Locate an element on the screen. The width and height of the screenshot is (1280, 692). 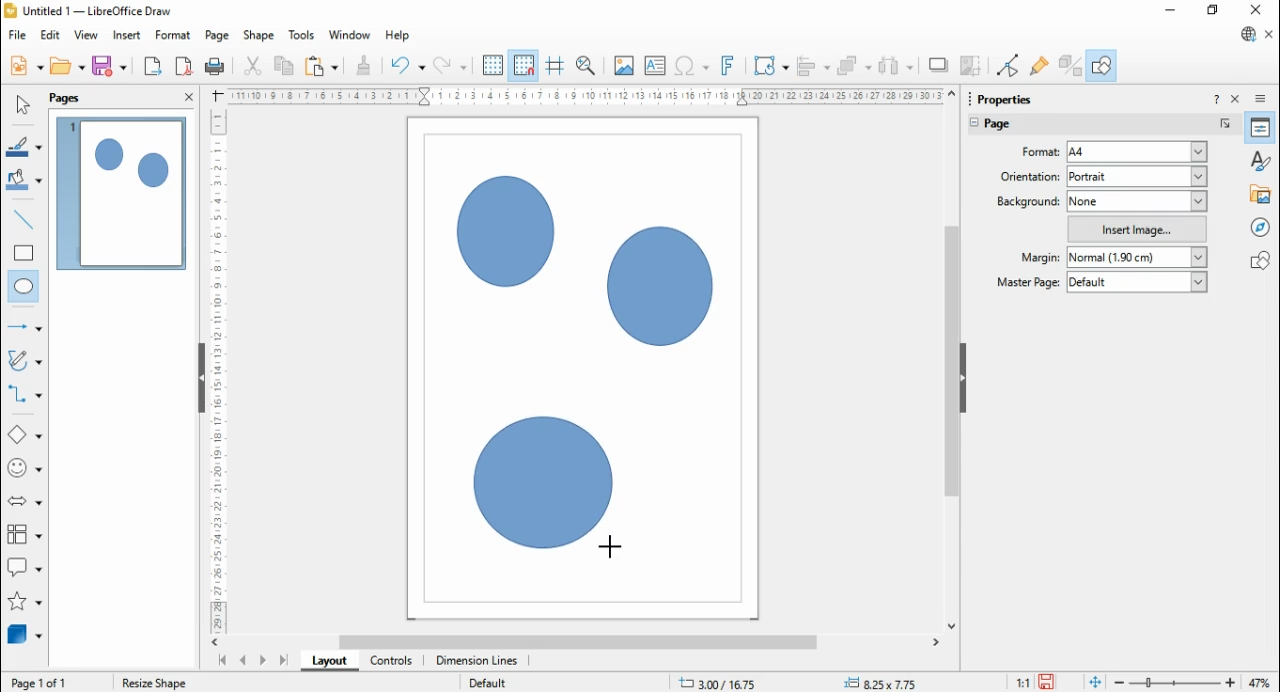
format is located at coordinates (174, 36).